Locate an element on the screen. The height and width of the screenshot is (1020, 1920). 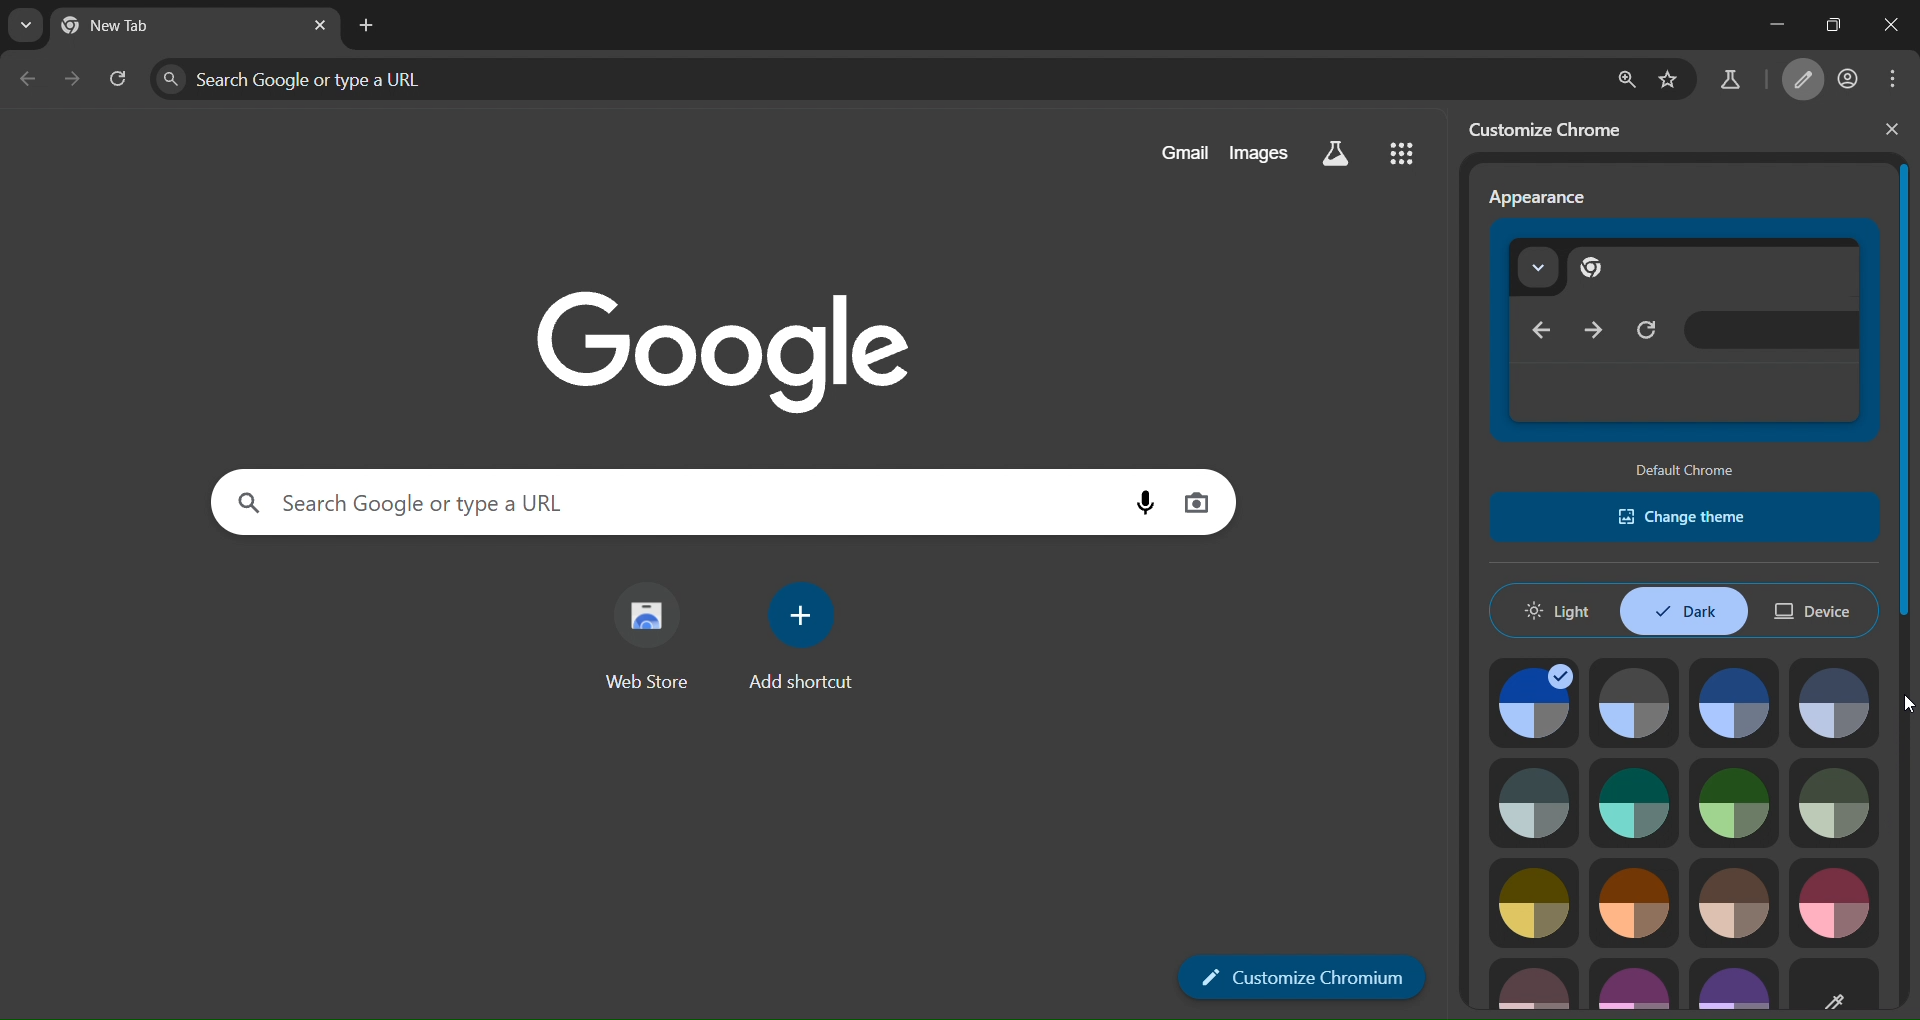
Search google or type a URL is located at coordinates (670, 502).